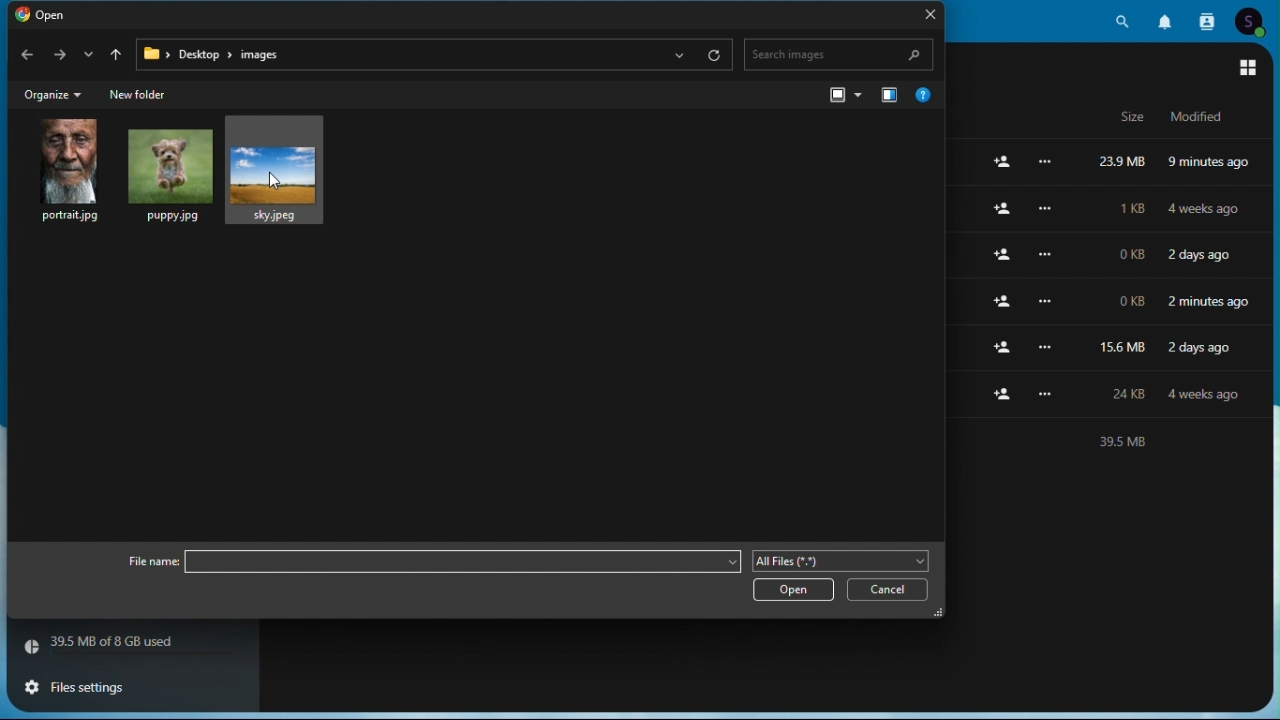  I want to click on Files, so click(1112, 208).